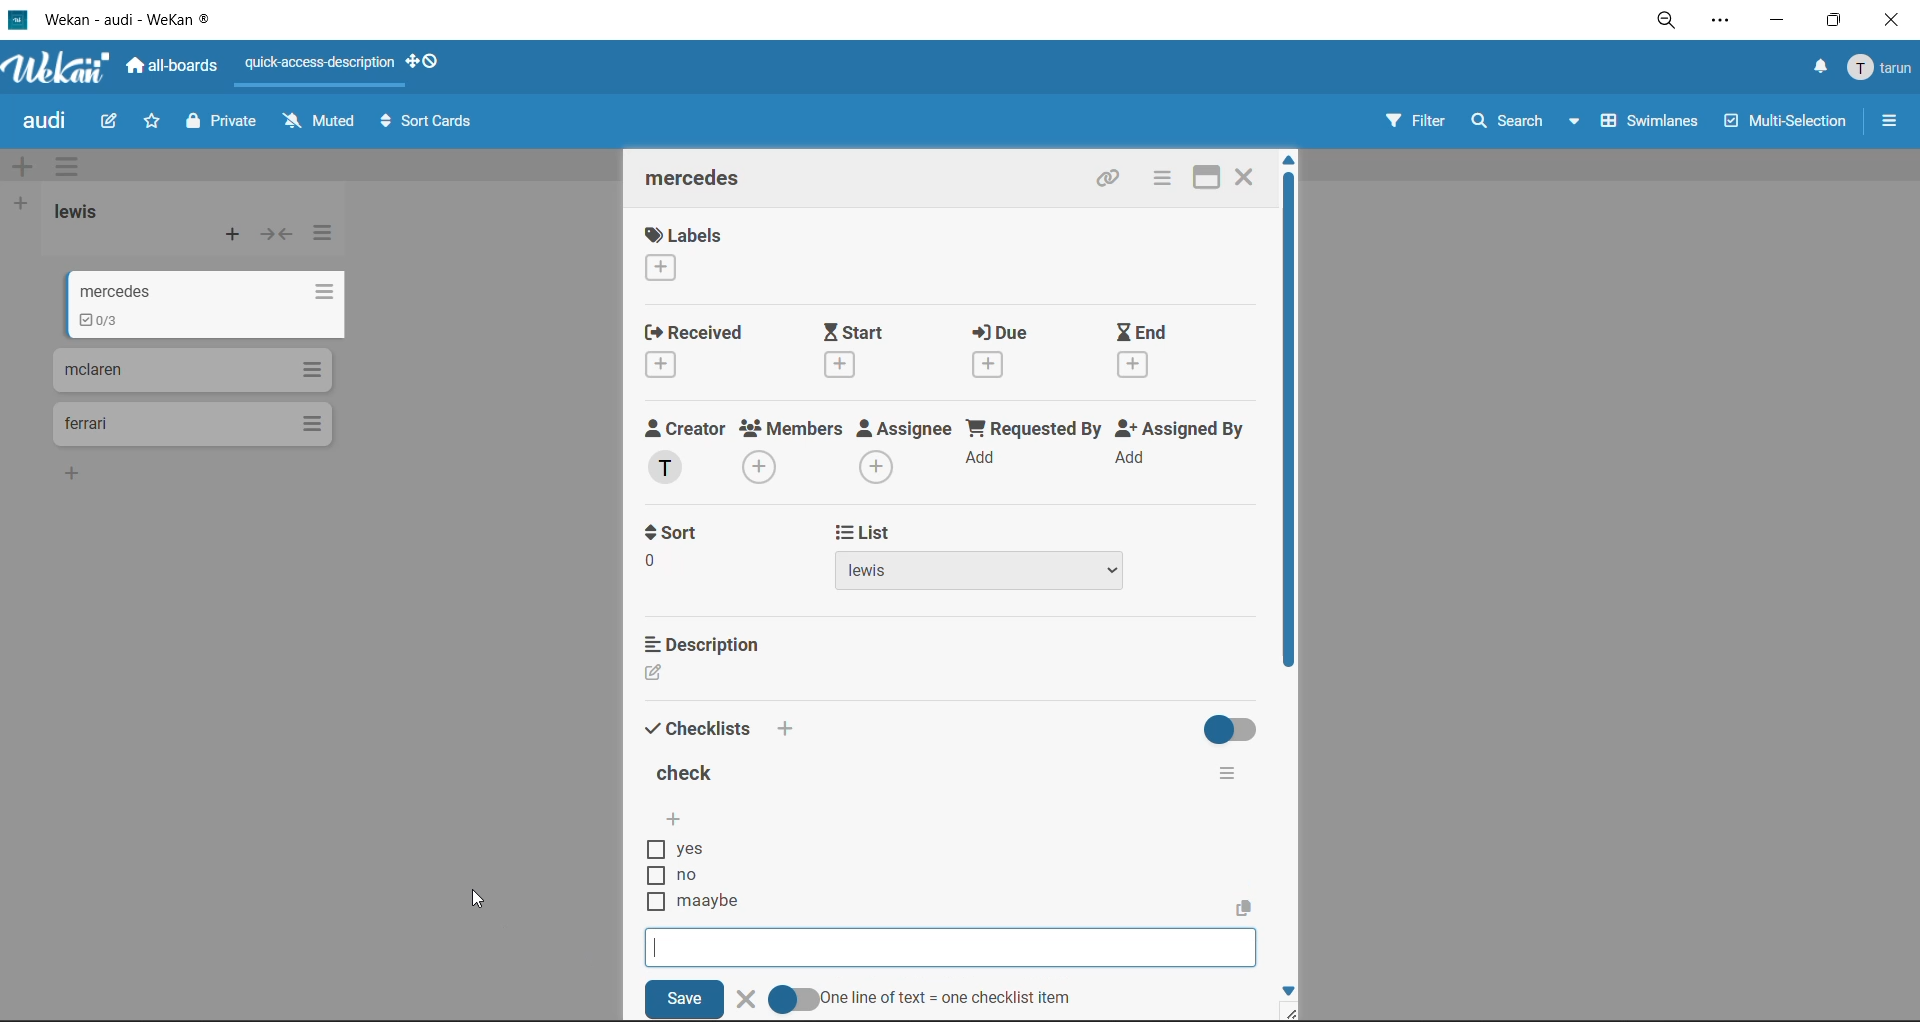  Describe the element at coordinates (28, 166) in the screenshot. I see `add swimlane` at that location.